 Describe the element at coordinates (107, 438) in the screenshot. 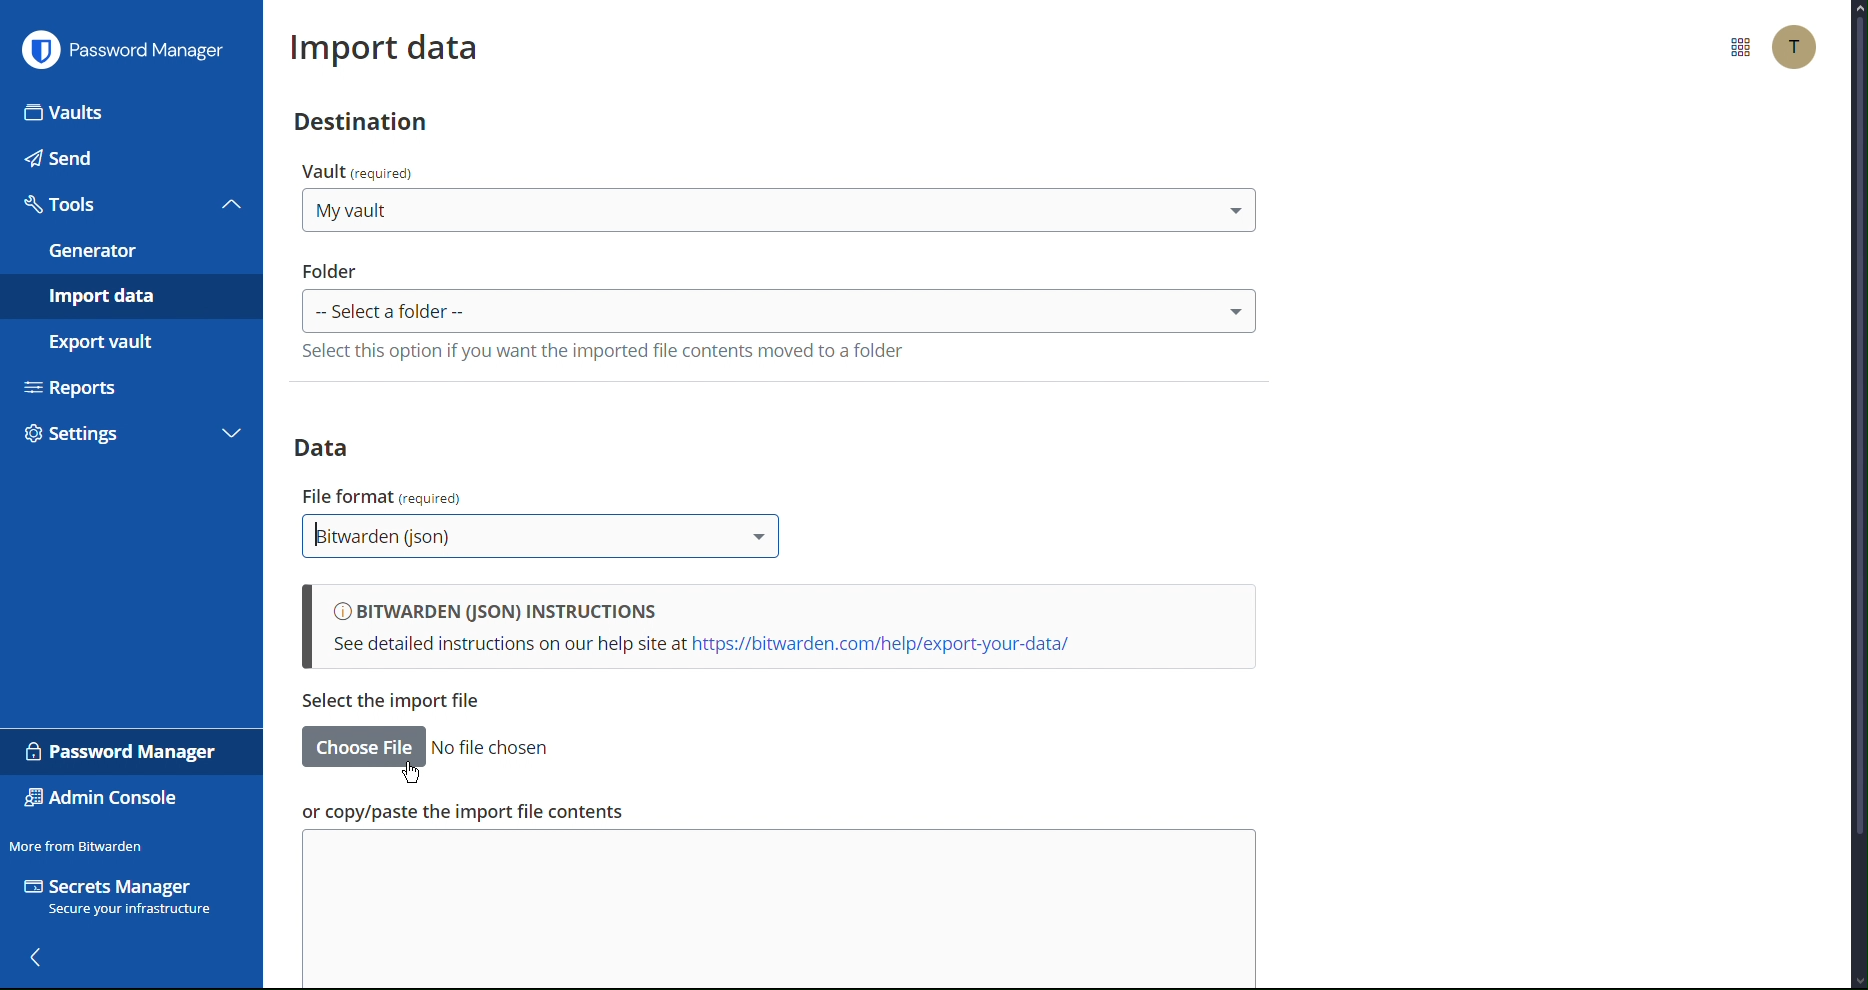

I see `Settings` at that location.